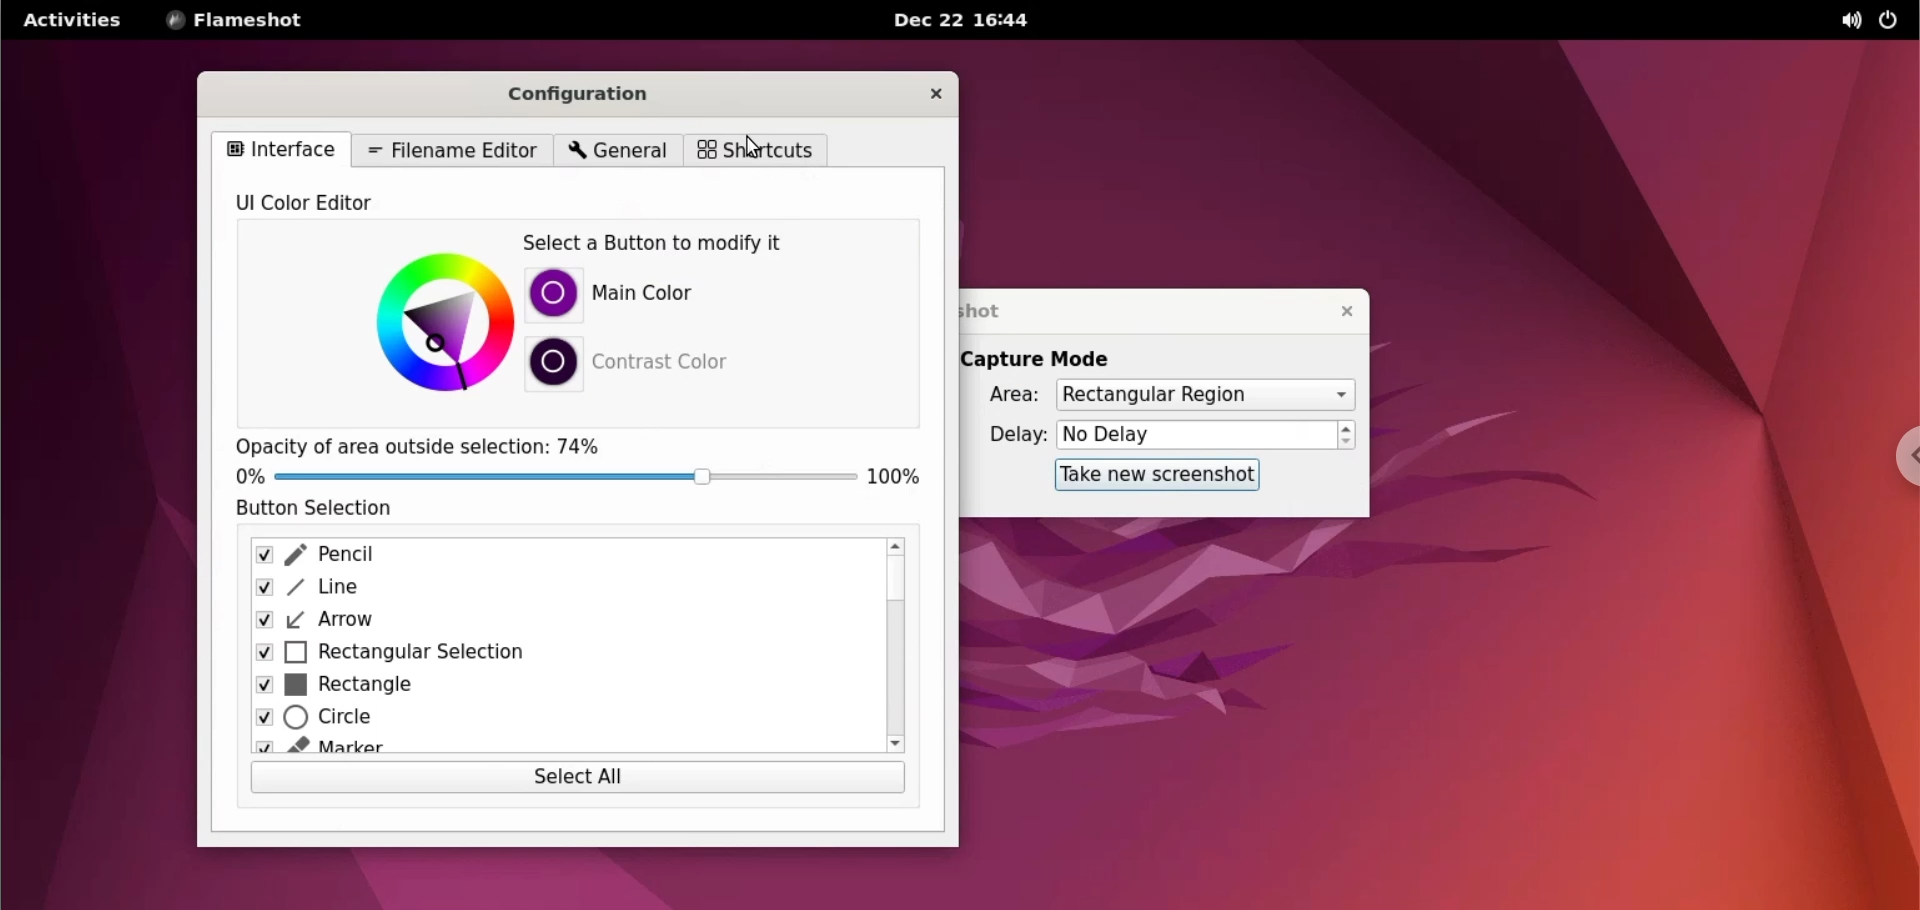  I want to click on activities , so click(74, 20).